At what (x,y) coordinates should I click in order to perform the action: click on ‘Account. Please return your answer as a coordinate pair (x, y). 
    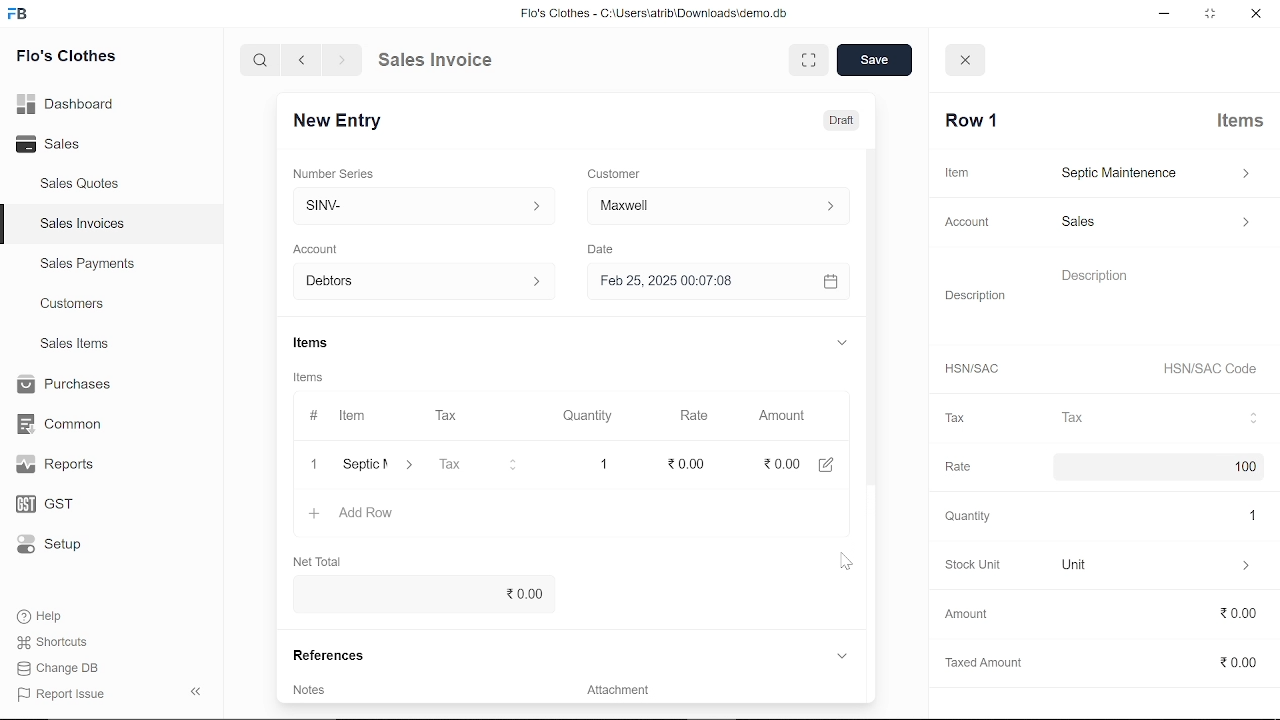
    Looking at the image, I should click on (326, 247).